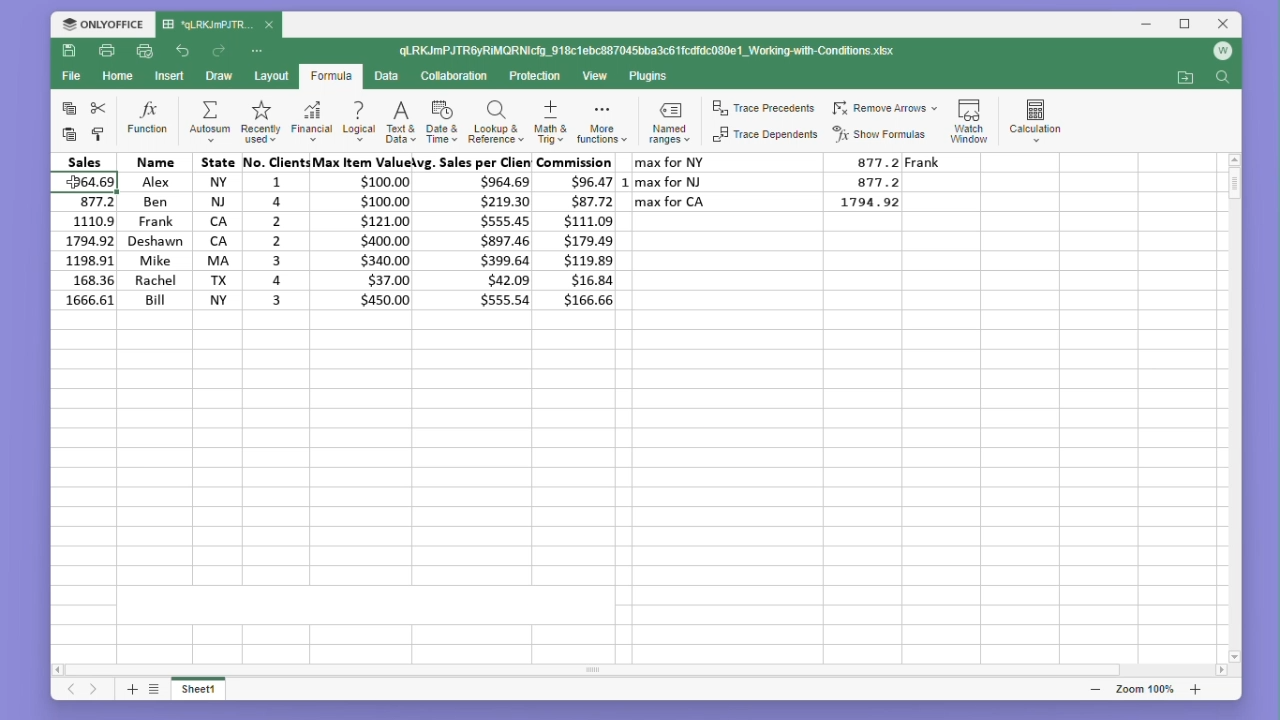 The width and height of the screenshot is (1280, 720). Describe the element at coordinates (159, 690) in the screenshot. I see `List of sheets` at that location.